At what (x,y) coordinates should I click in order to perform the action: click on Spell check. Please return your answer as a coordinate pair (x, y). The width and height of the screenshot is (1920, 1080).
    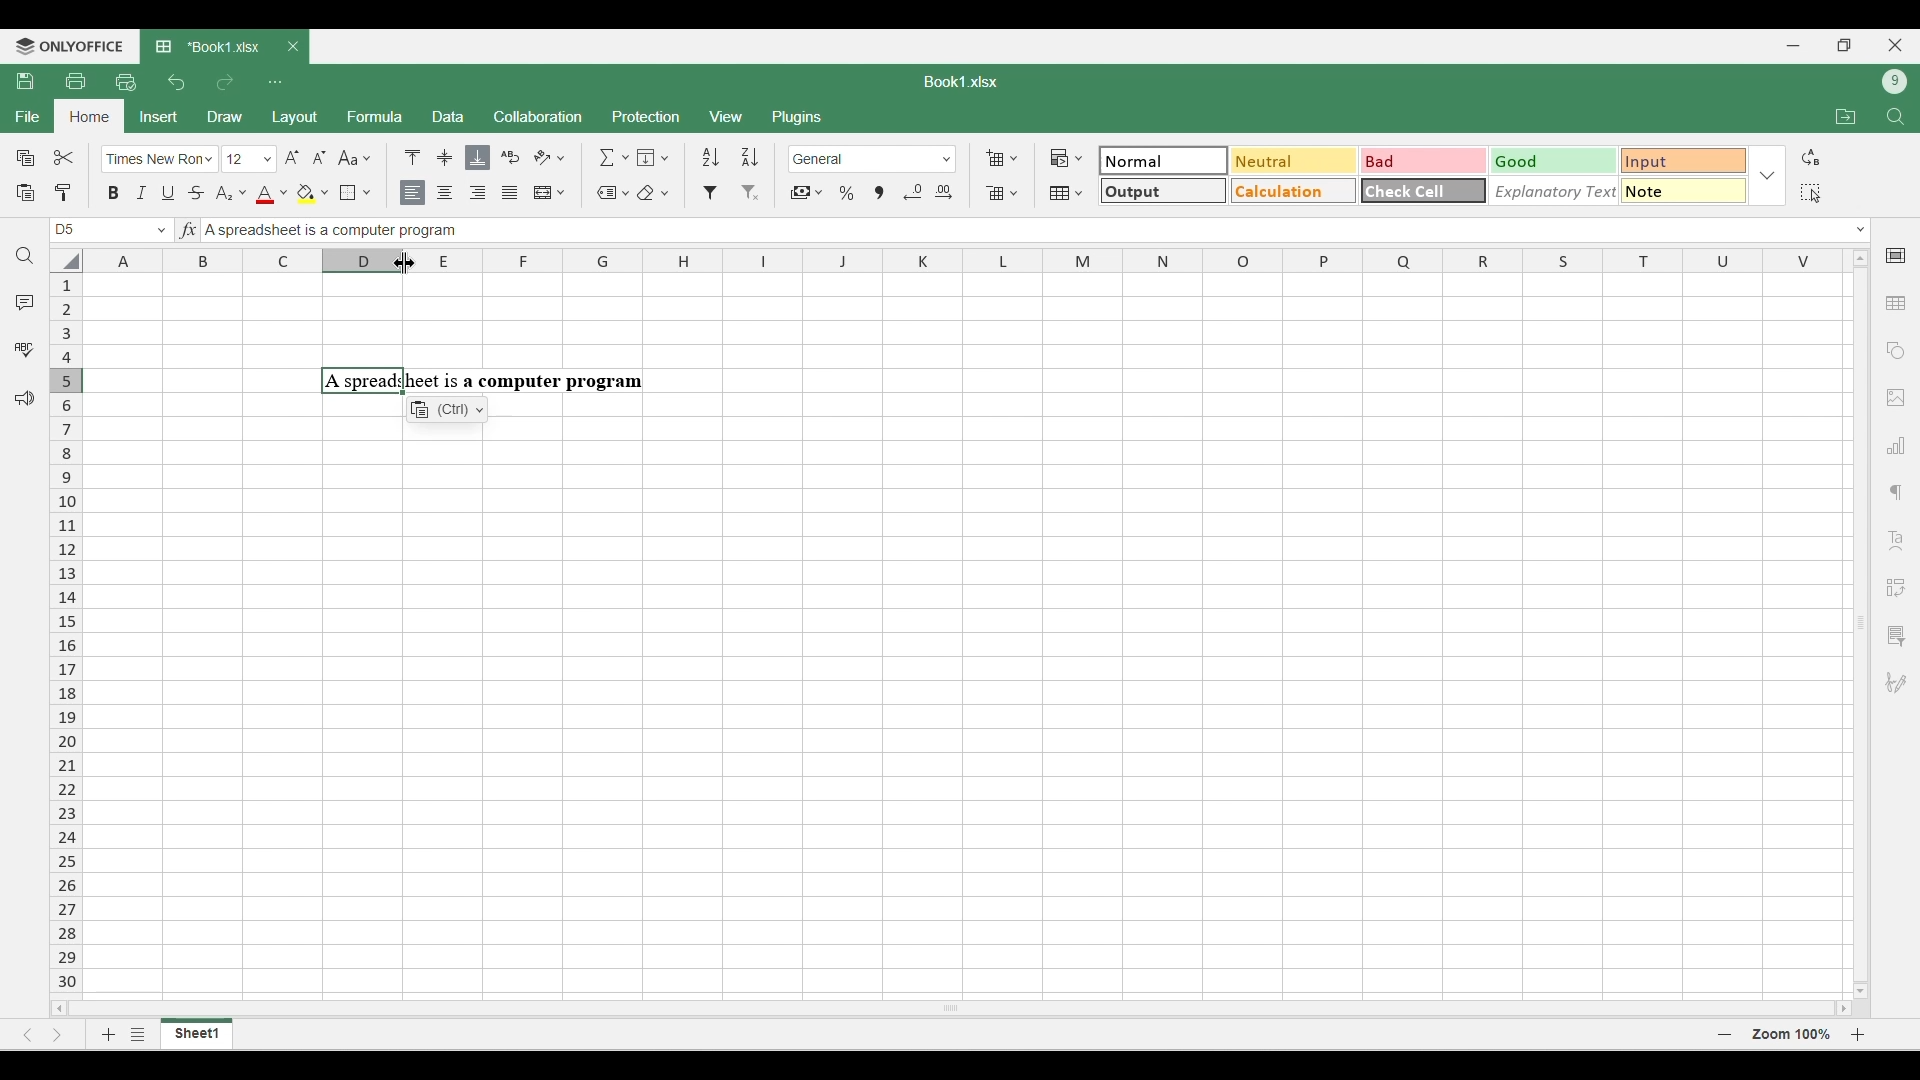
    Looking at the image, I should click on (24, 349).